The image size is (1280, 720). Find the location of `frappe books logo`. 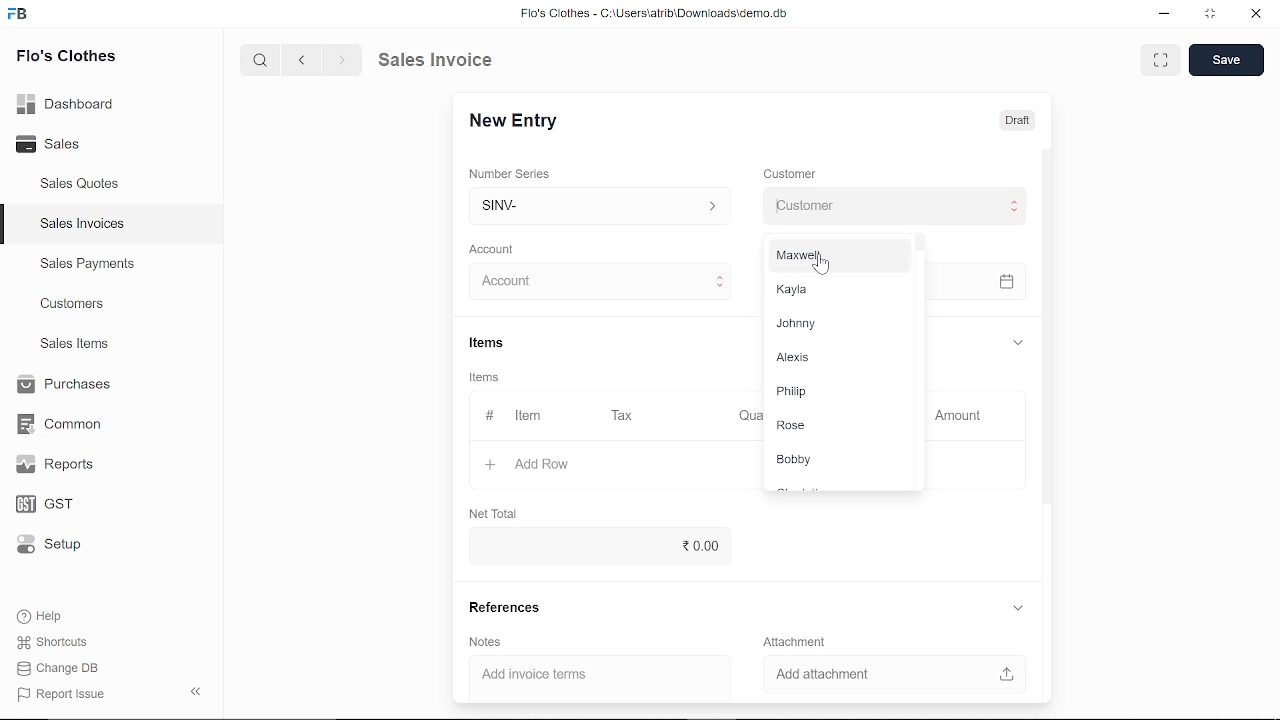

frappe books logo is located at coordinates (20, 17).